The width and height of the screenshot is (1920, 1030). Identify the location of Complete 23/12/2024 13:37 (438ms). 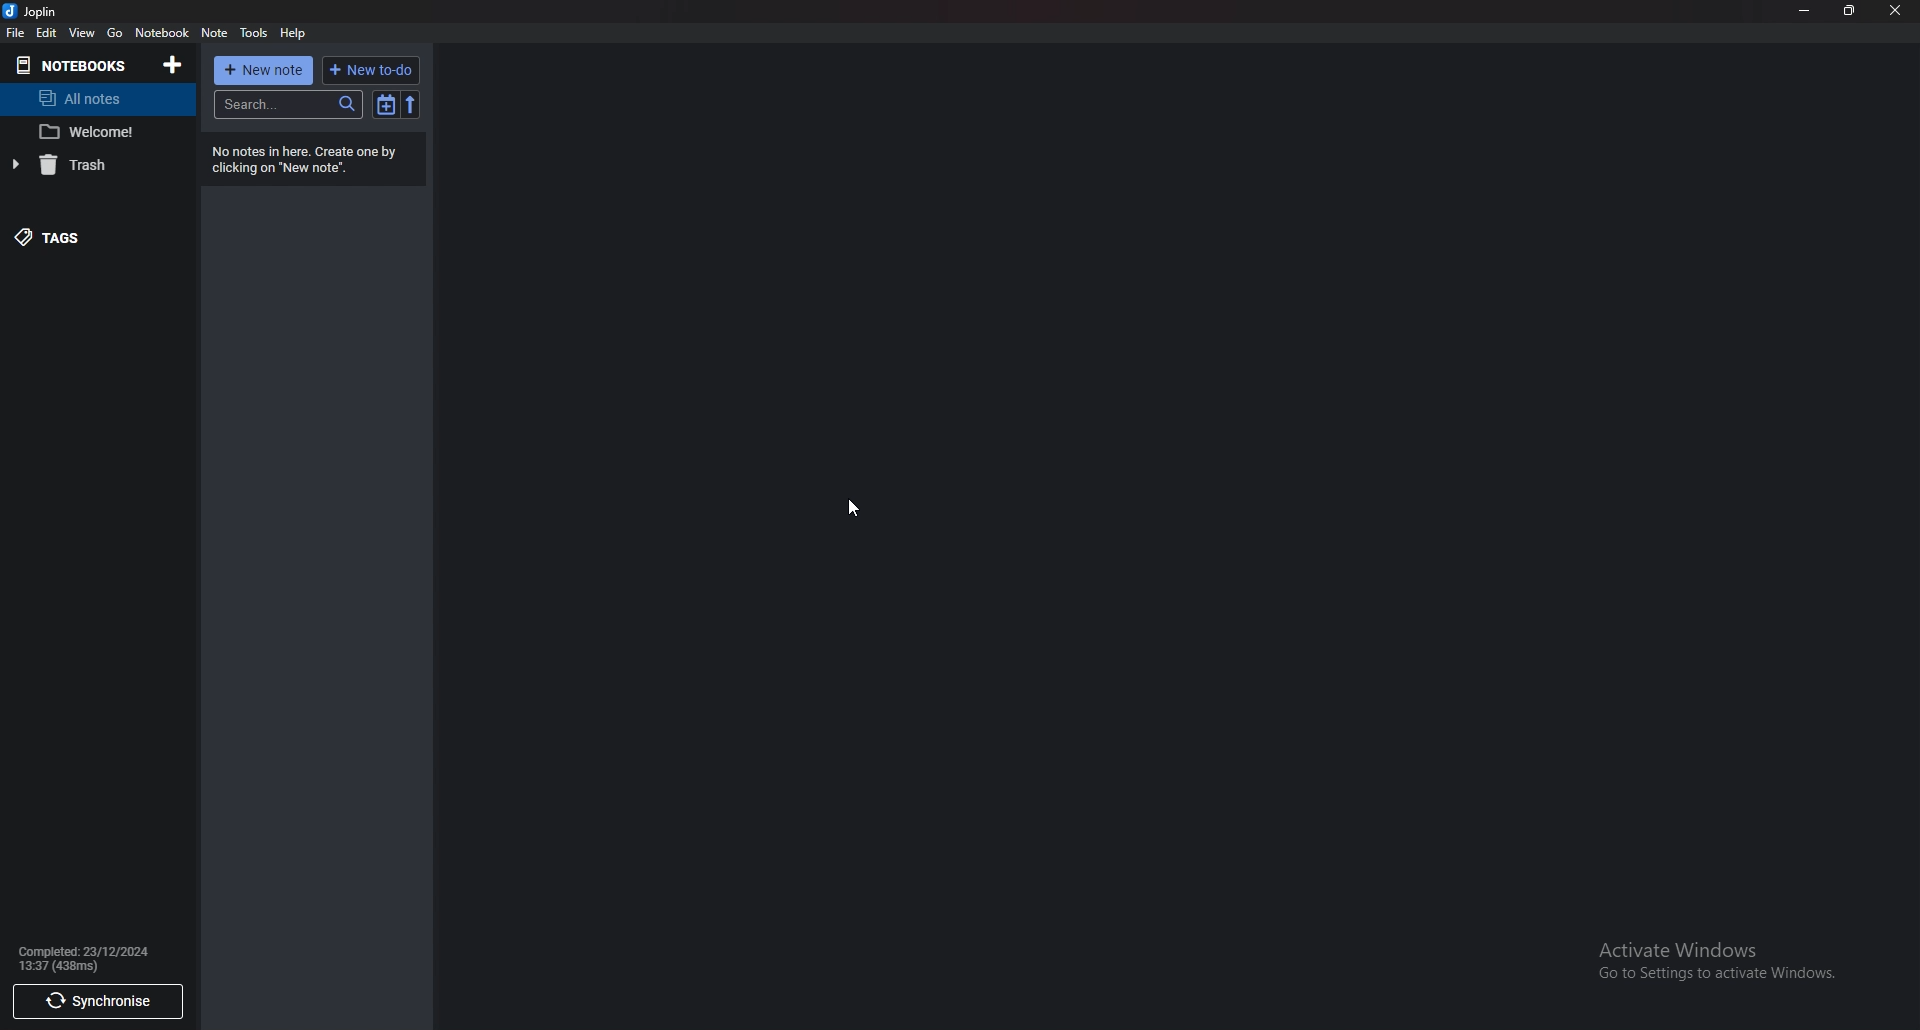
(90, 959).